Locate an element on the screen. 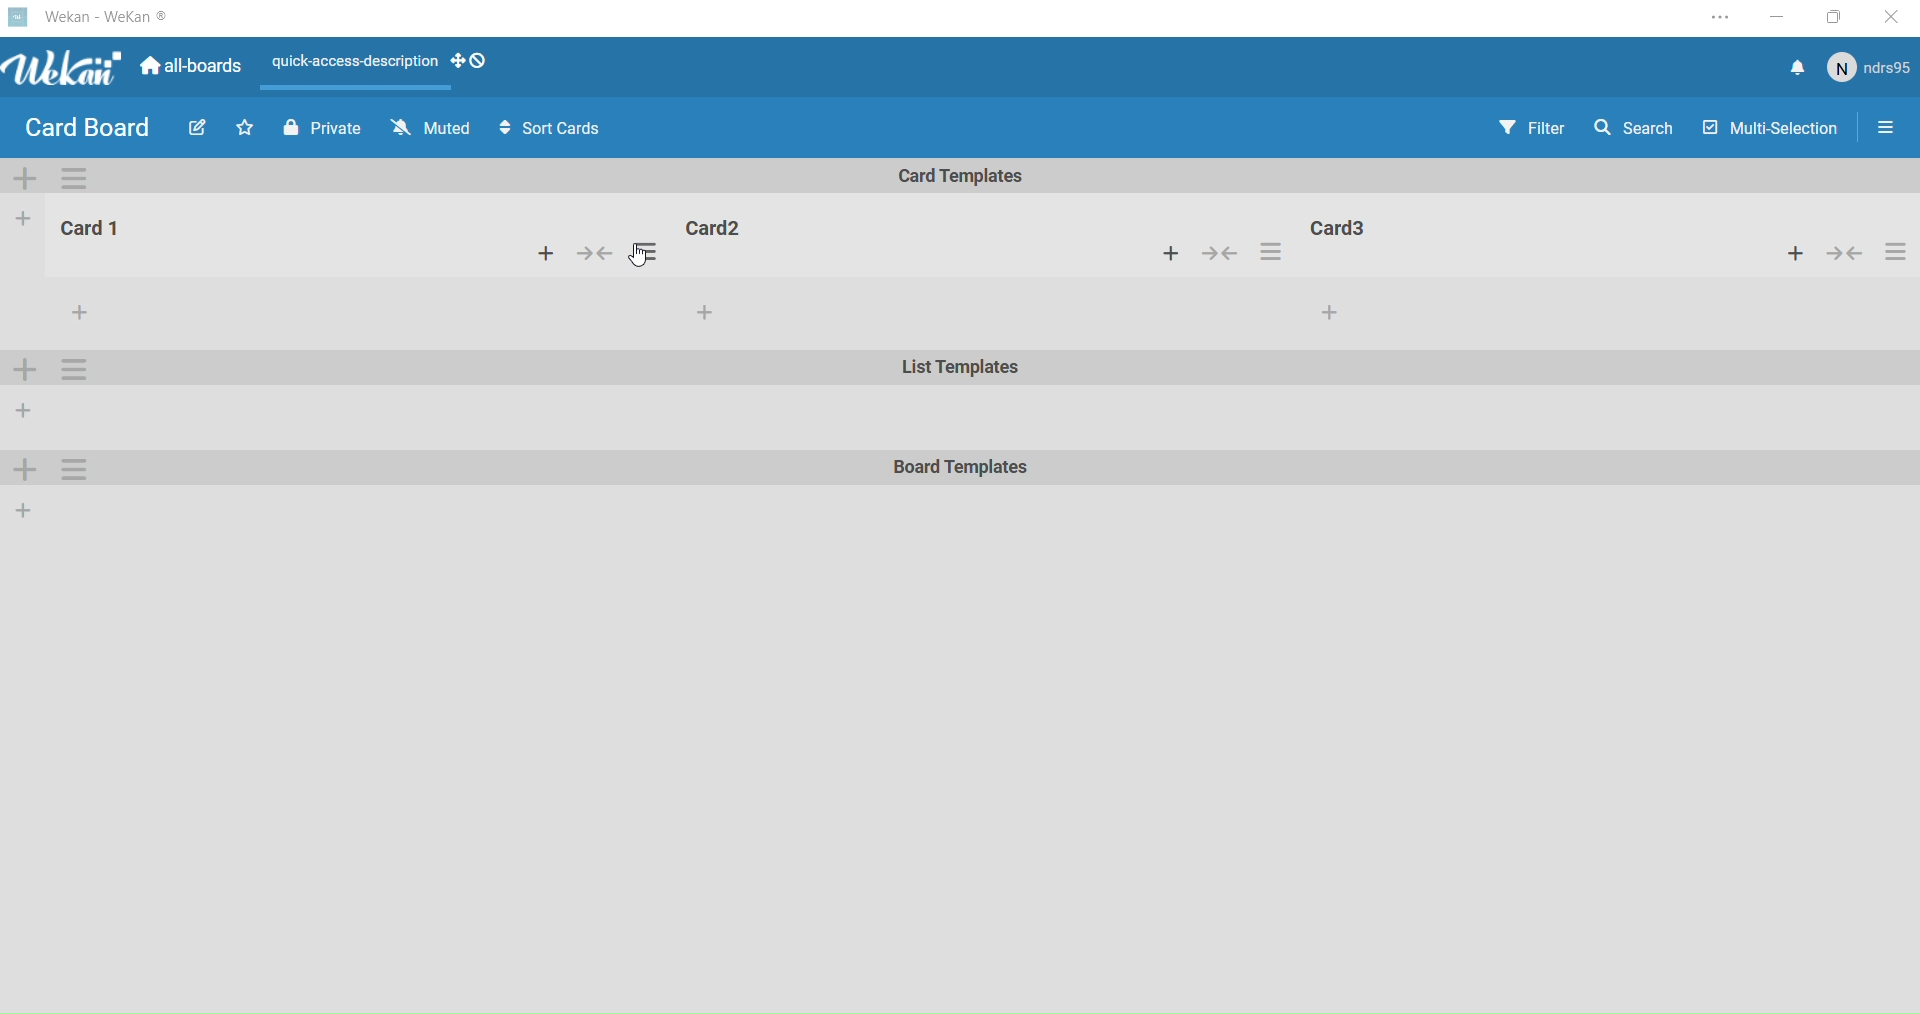  add is located at coordinates (24, 368).